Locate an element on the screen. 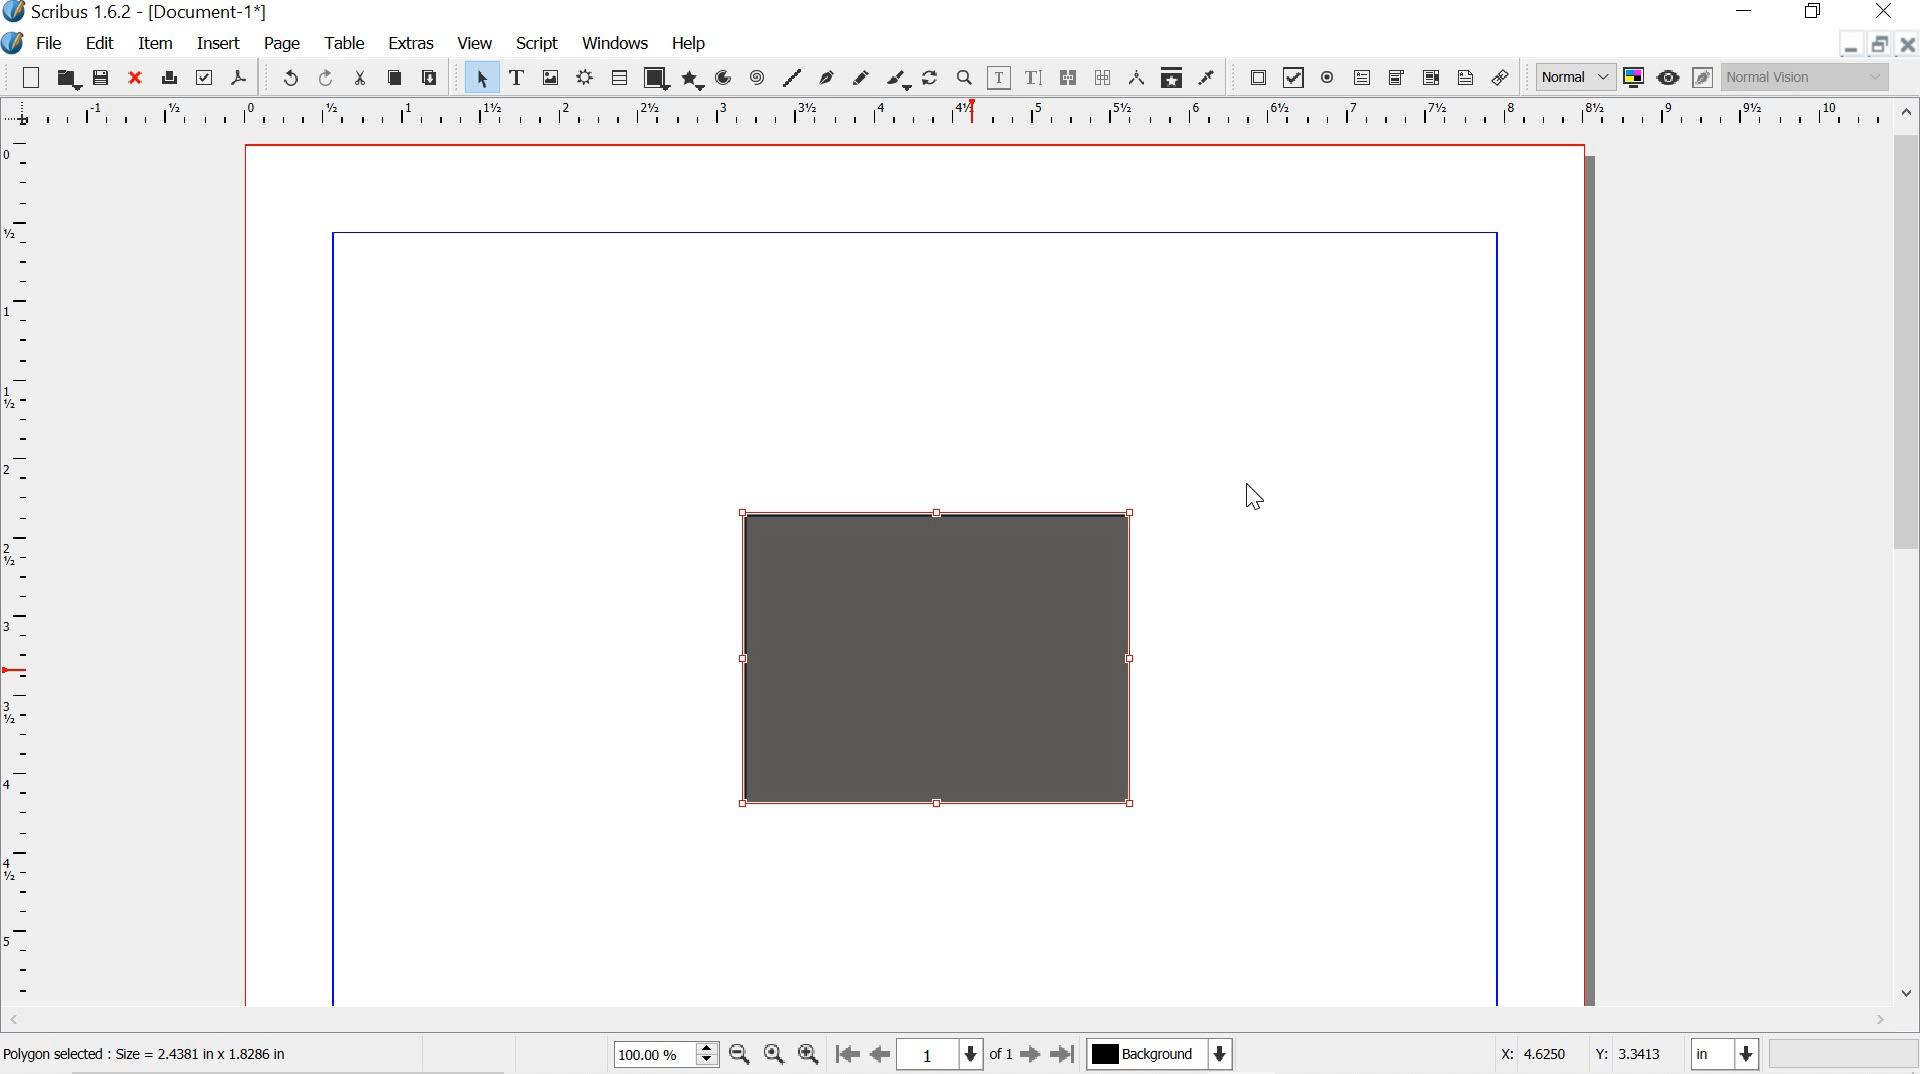 The height and width of the screenshot is (1074, 1920). windows is located at coordinates (617, 42).